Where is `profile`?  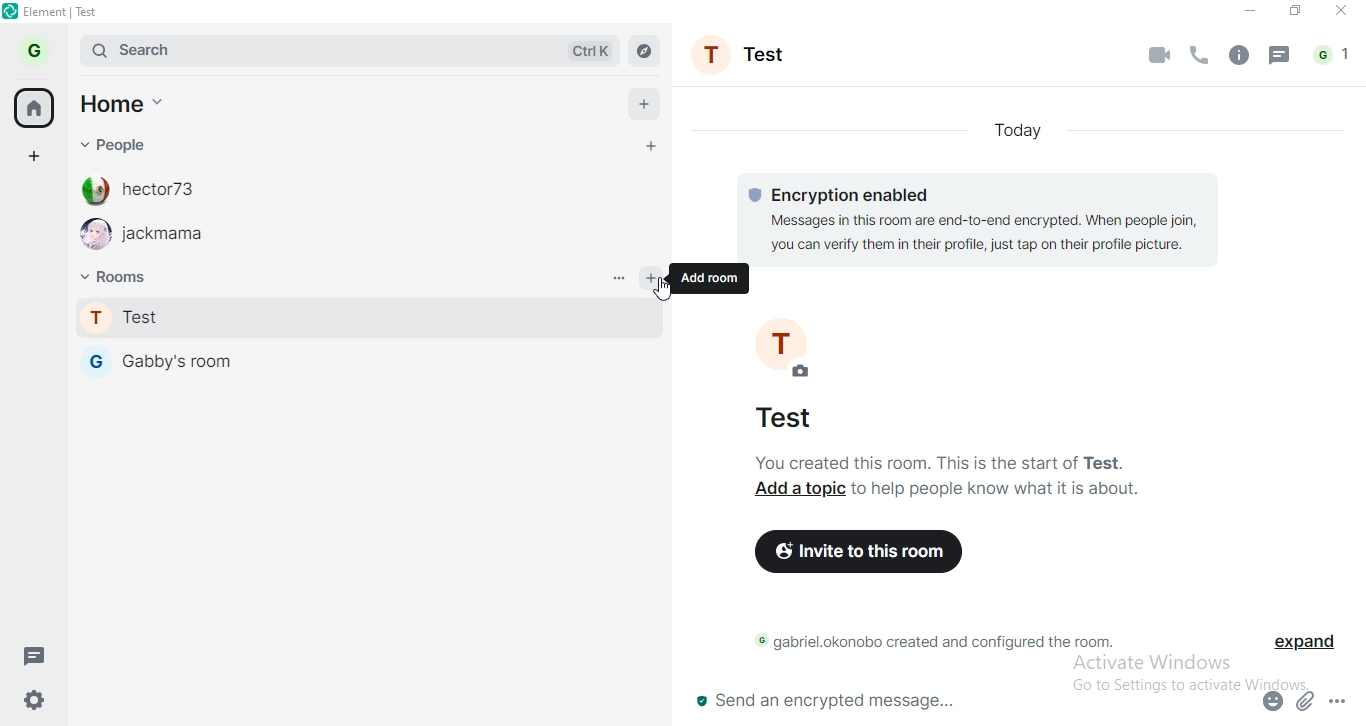
profile is located at coordinates (34, 50).